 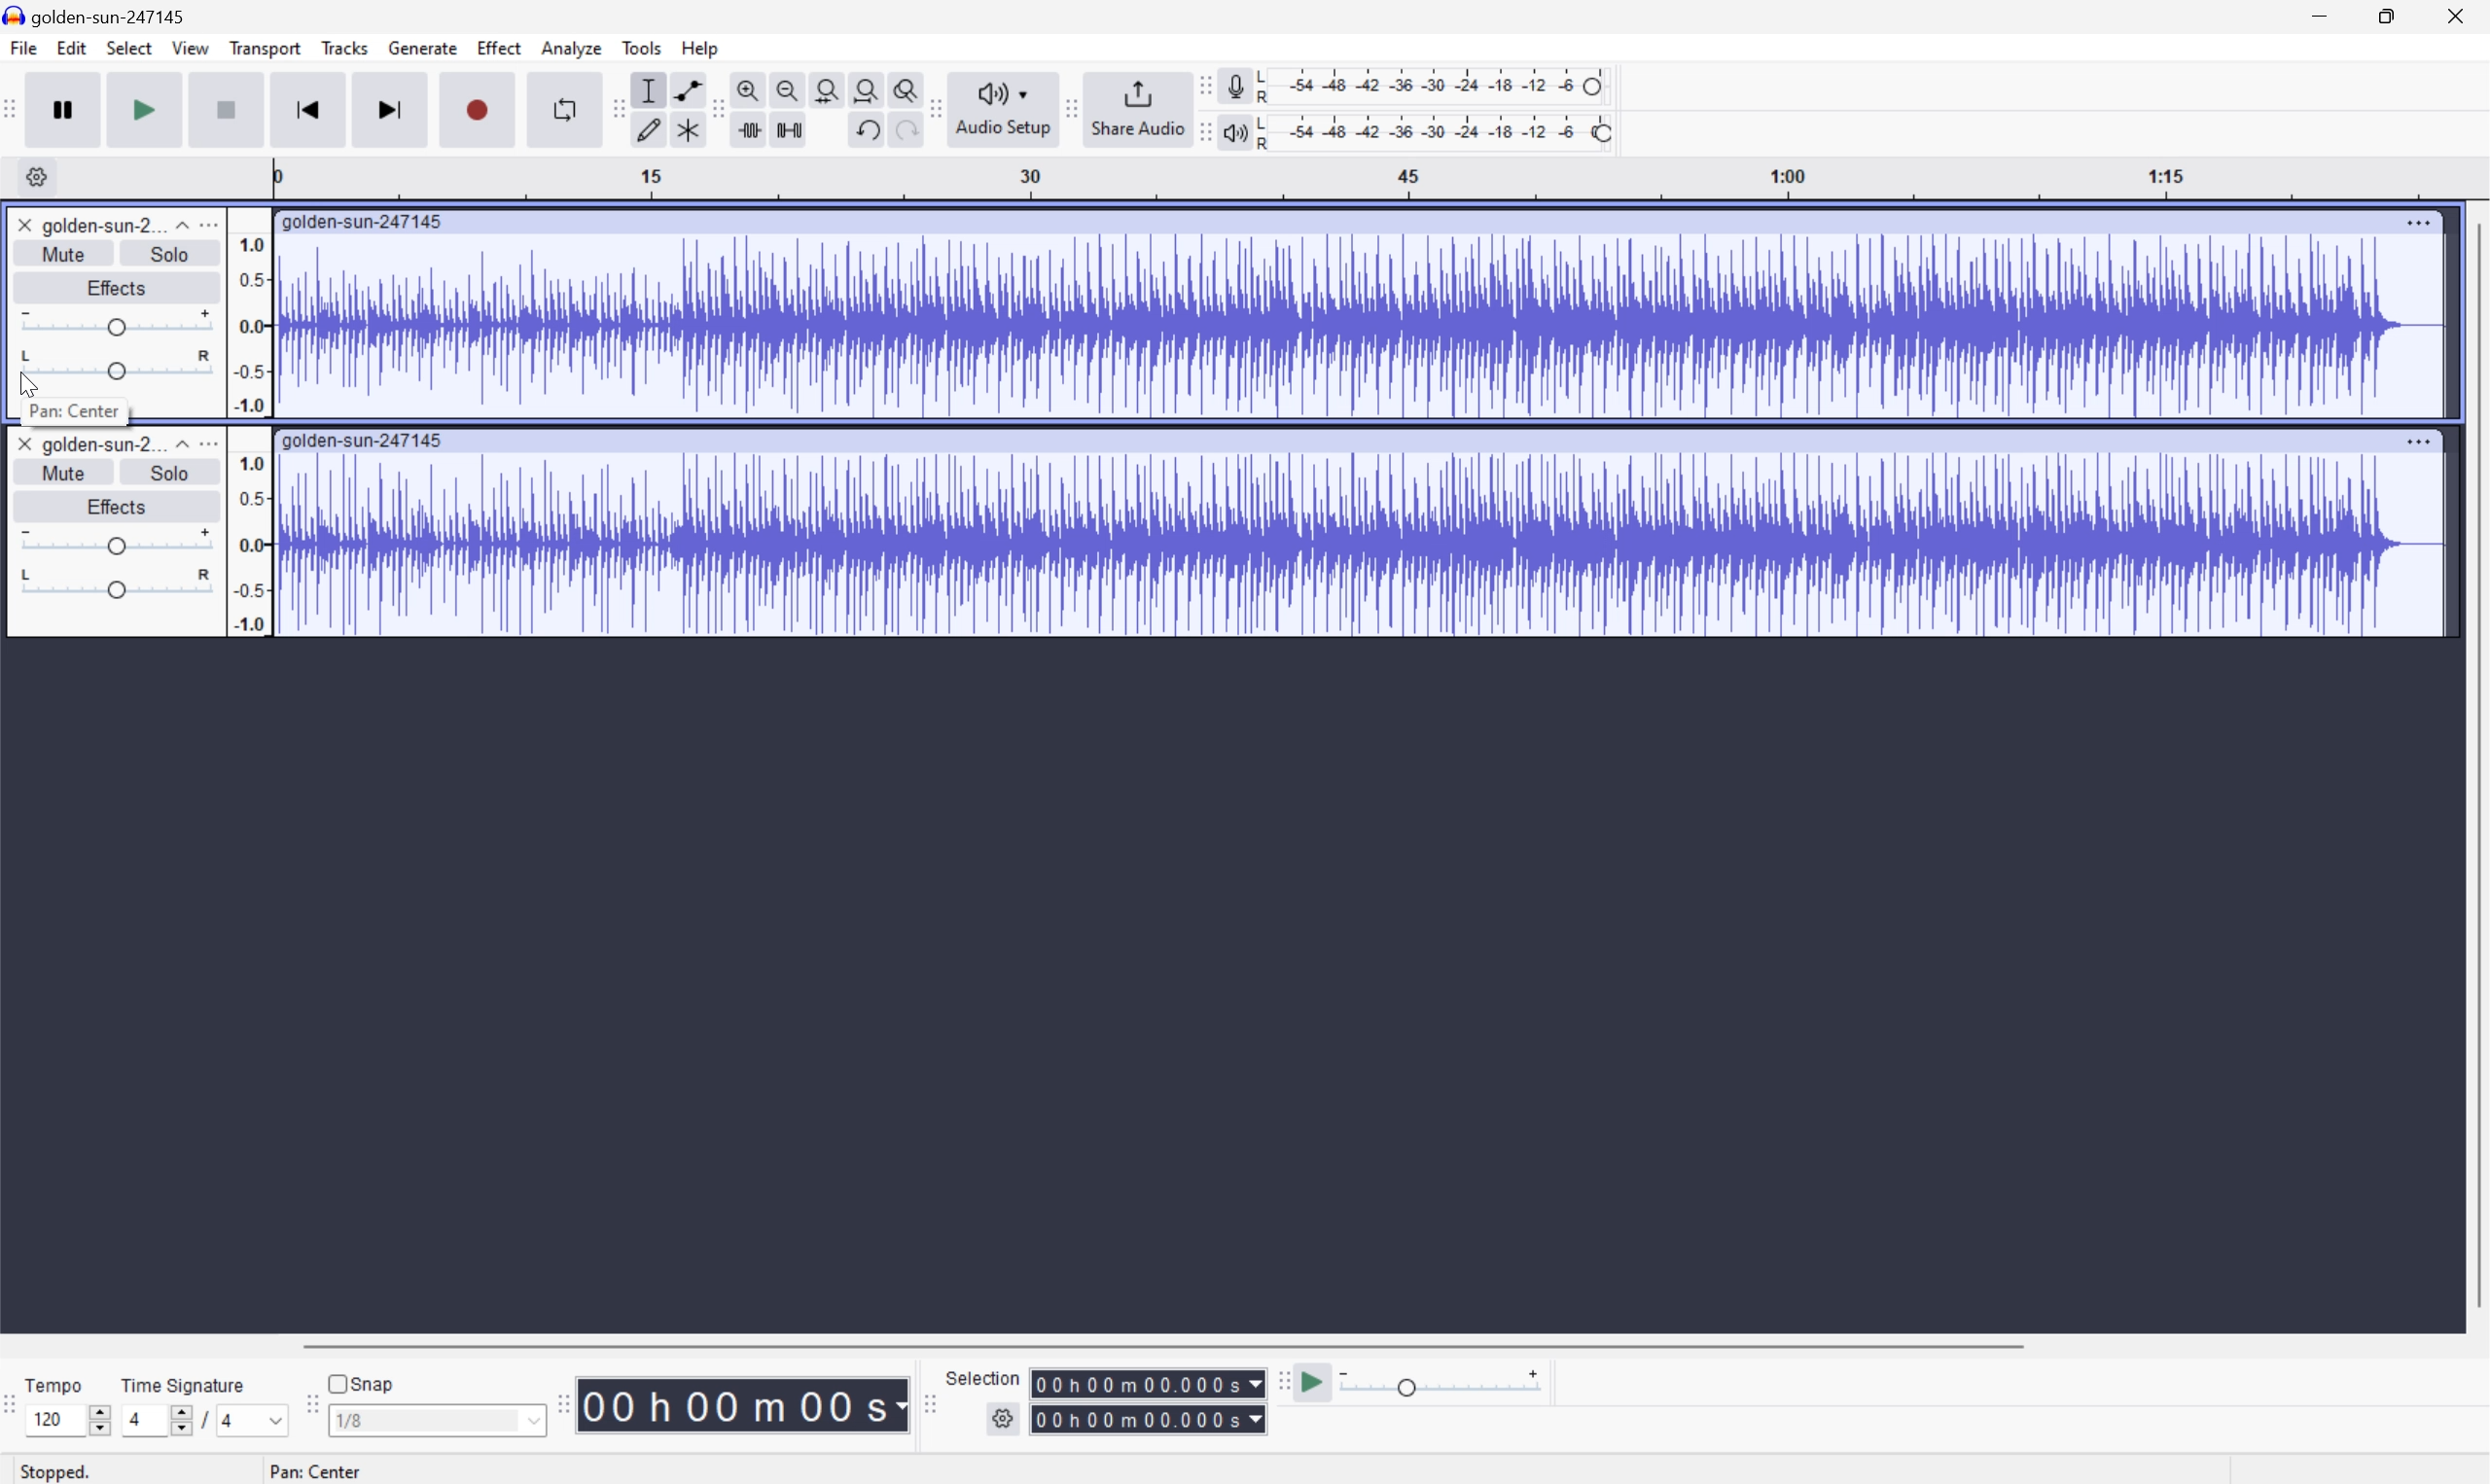 What do you see at coordinates (171, 254) in the screenshot?
I see `Solo` at bounding box center [171, 254].